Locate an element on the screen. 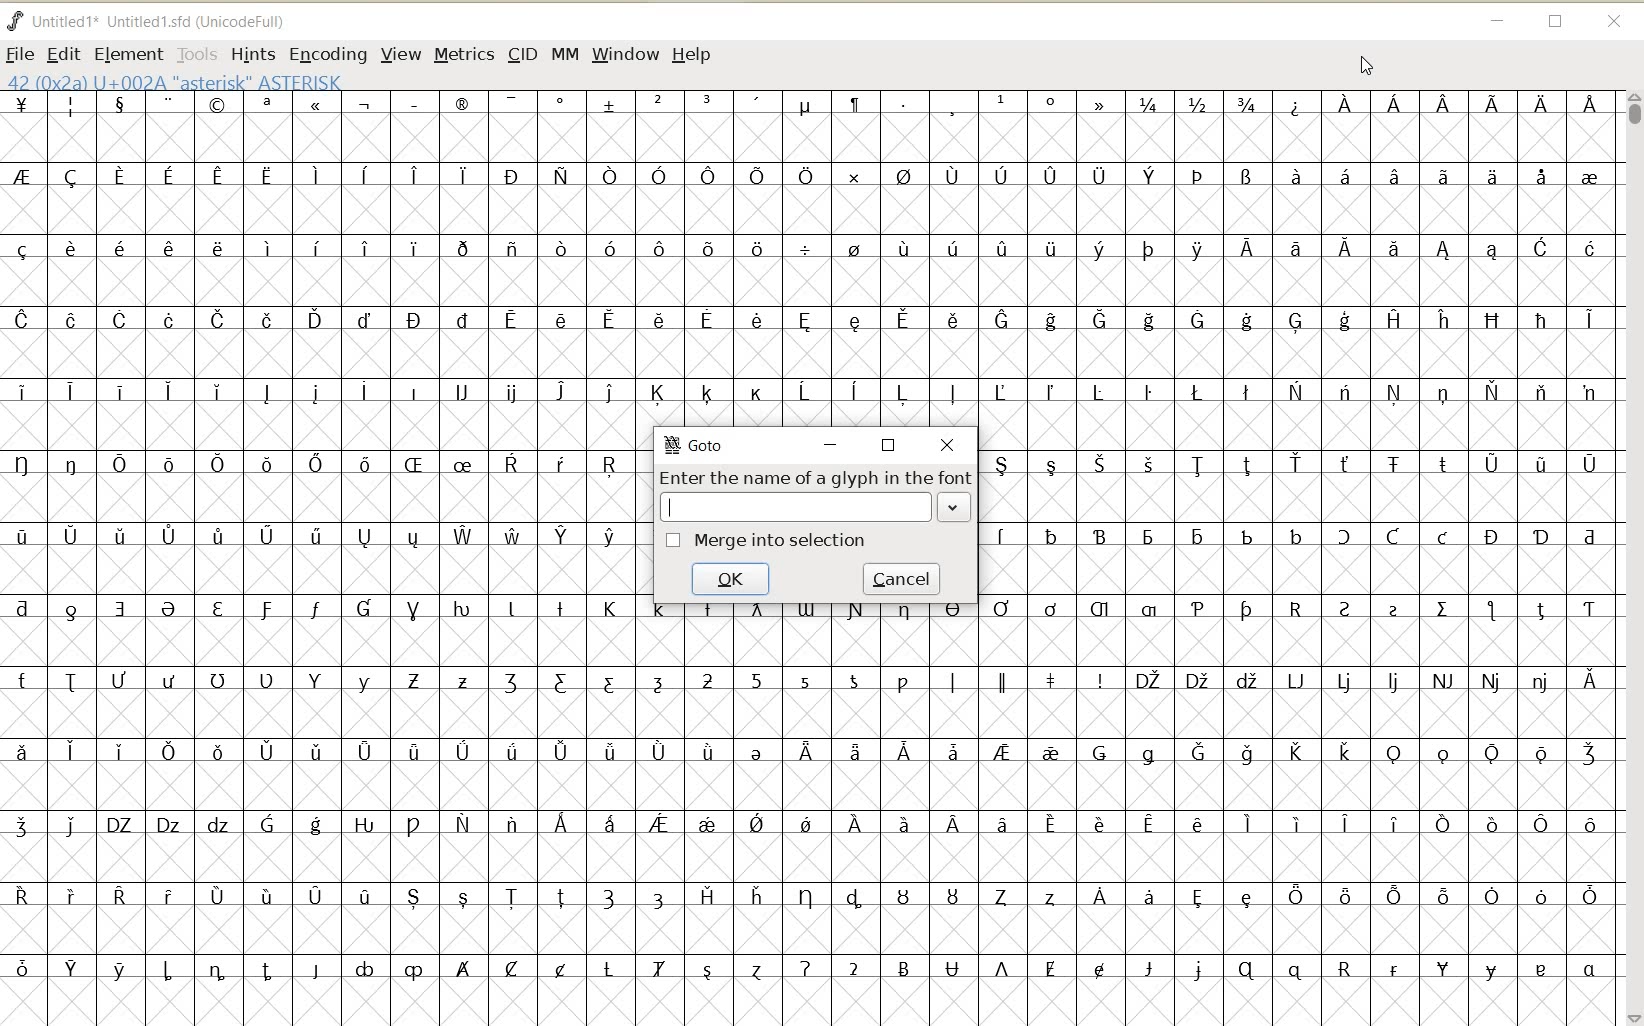 This screenshot has width=1644, height=1026. TOOLS is located at coordinates (196, 54).